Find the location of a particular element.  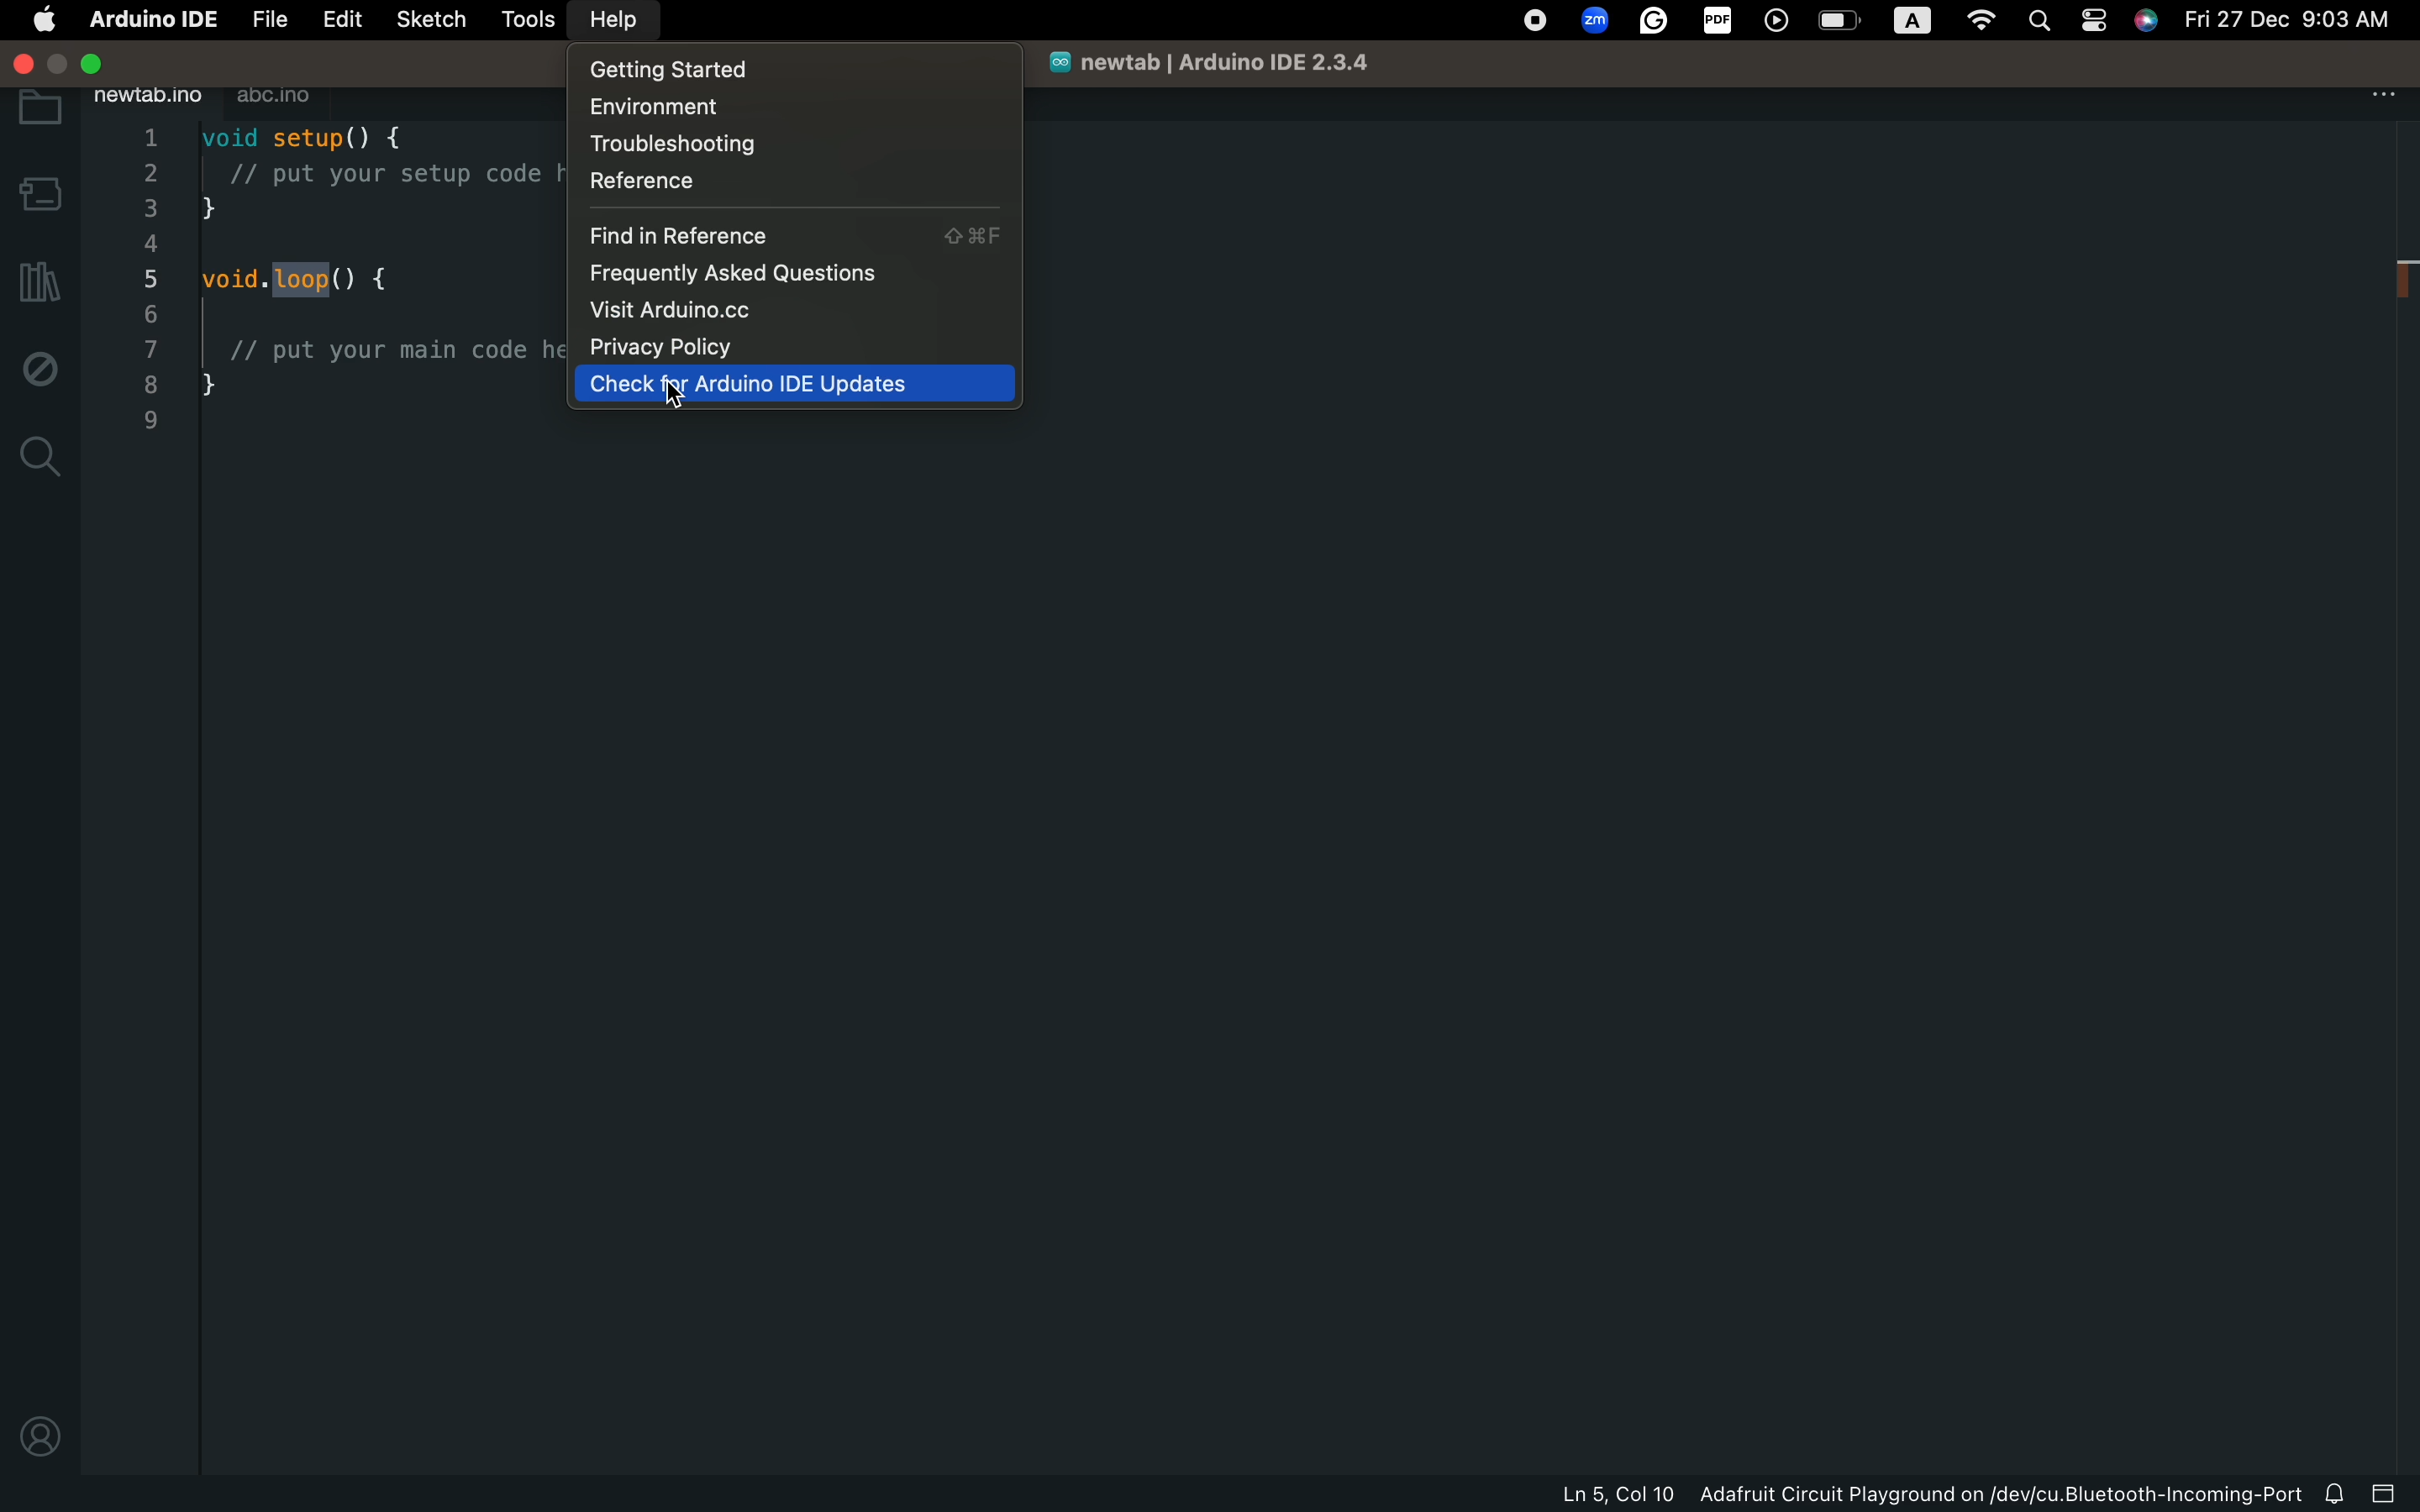

tools is located at coordinates (527, 21).